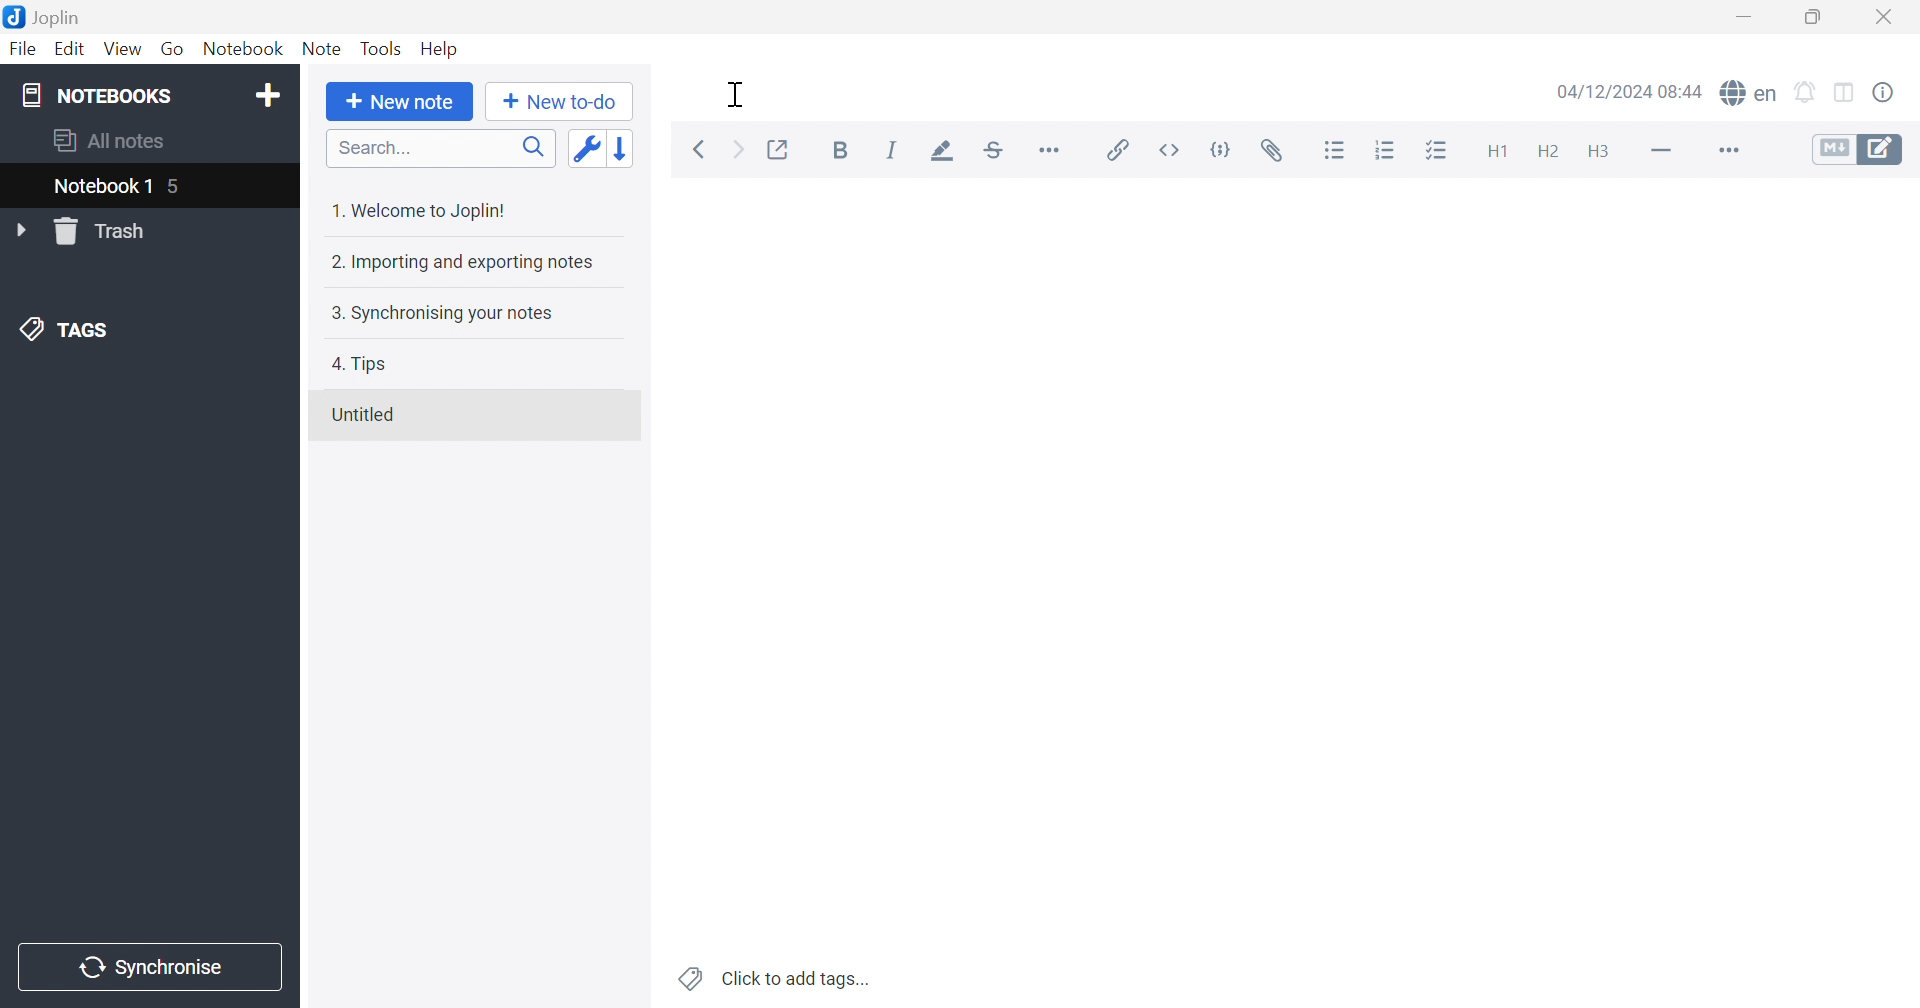 The width and height of the screenshot is (1920, 1008). Describe the element at coordinates (271, 94) in the screenshot. I see `Add notebook` at that location.